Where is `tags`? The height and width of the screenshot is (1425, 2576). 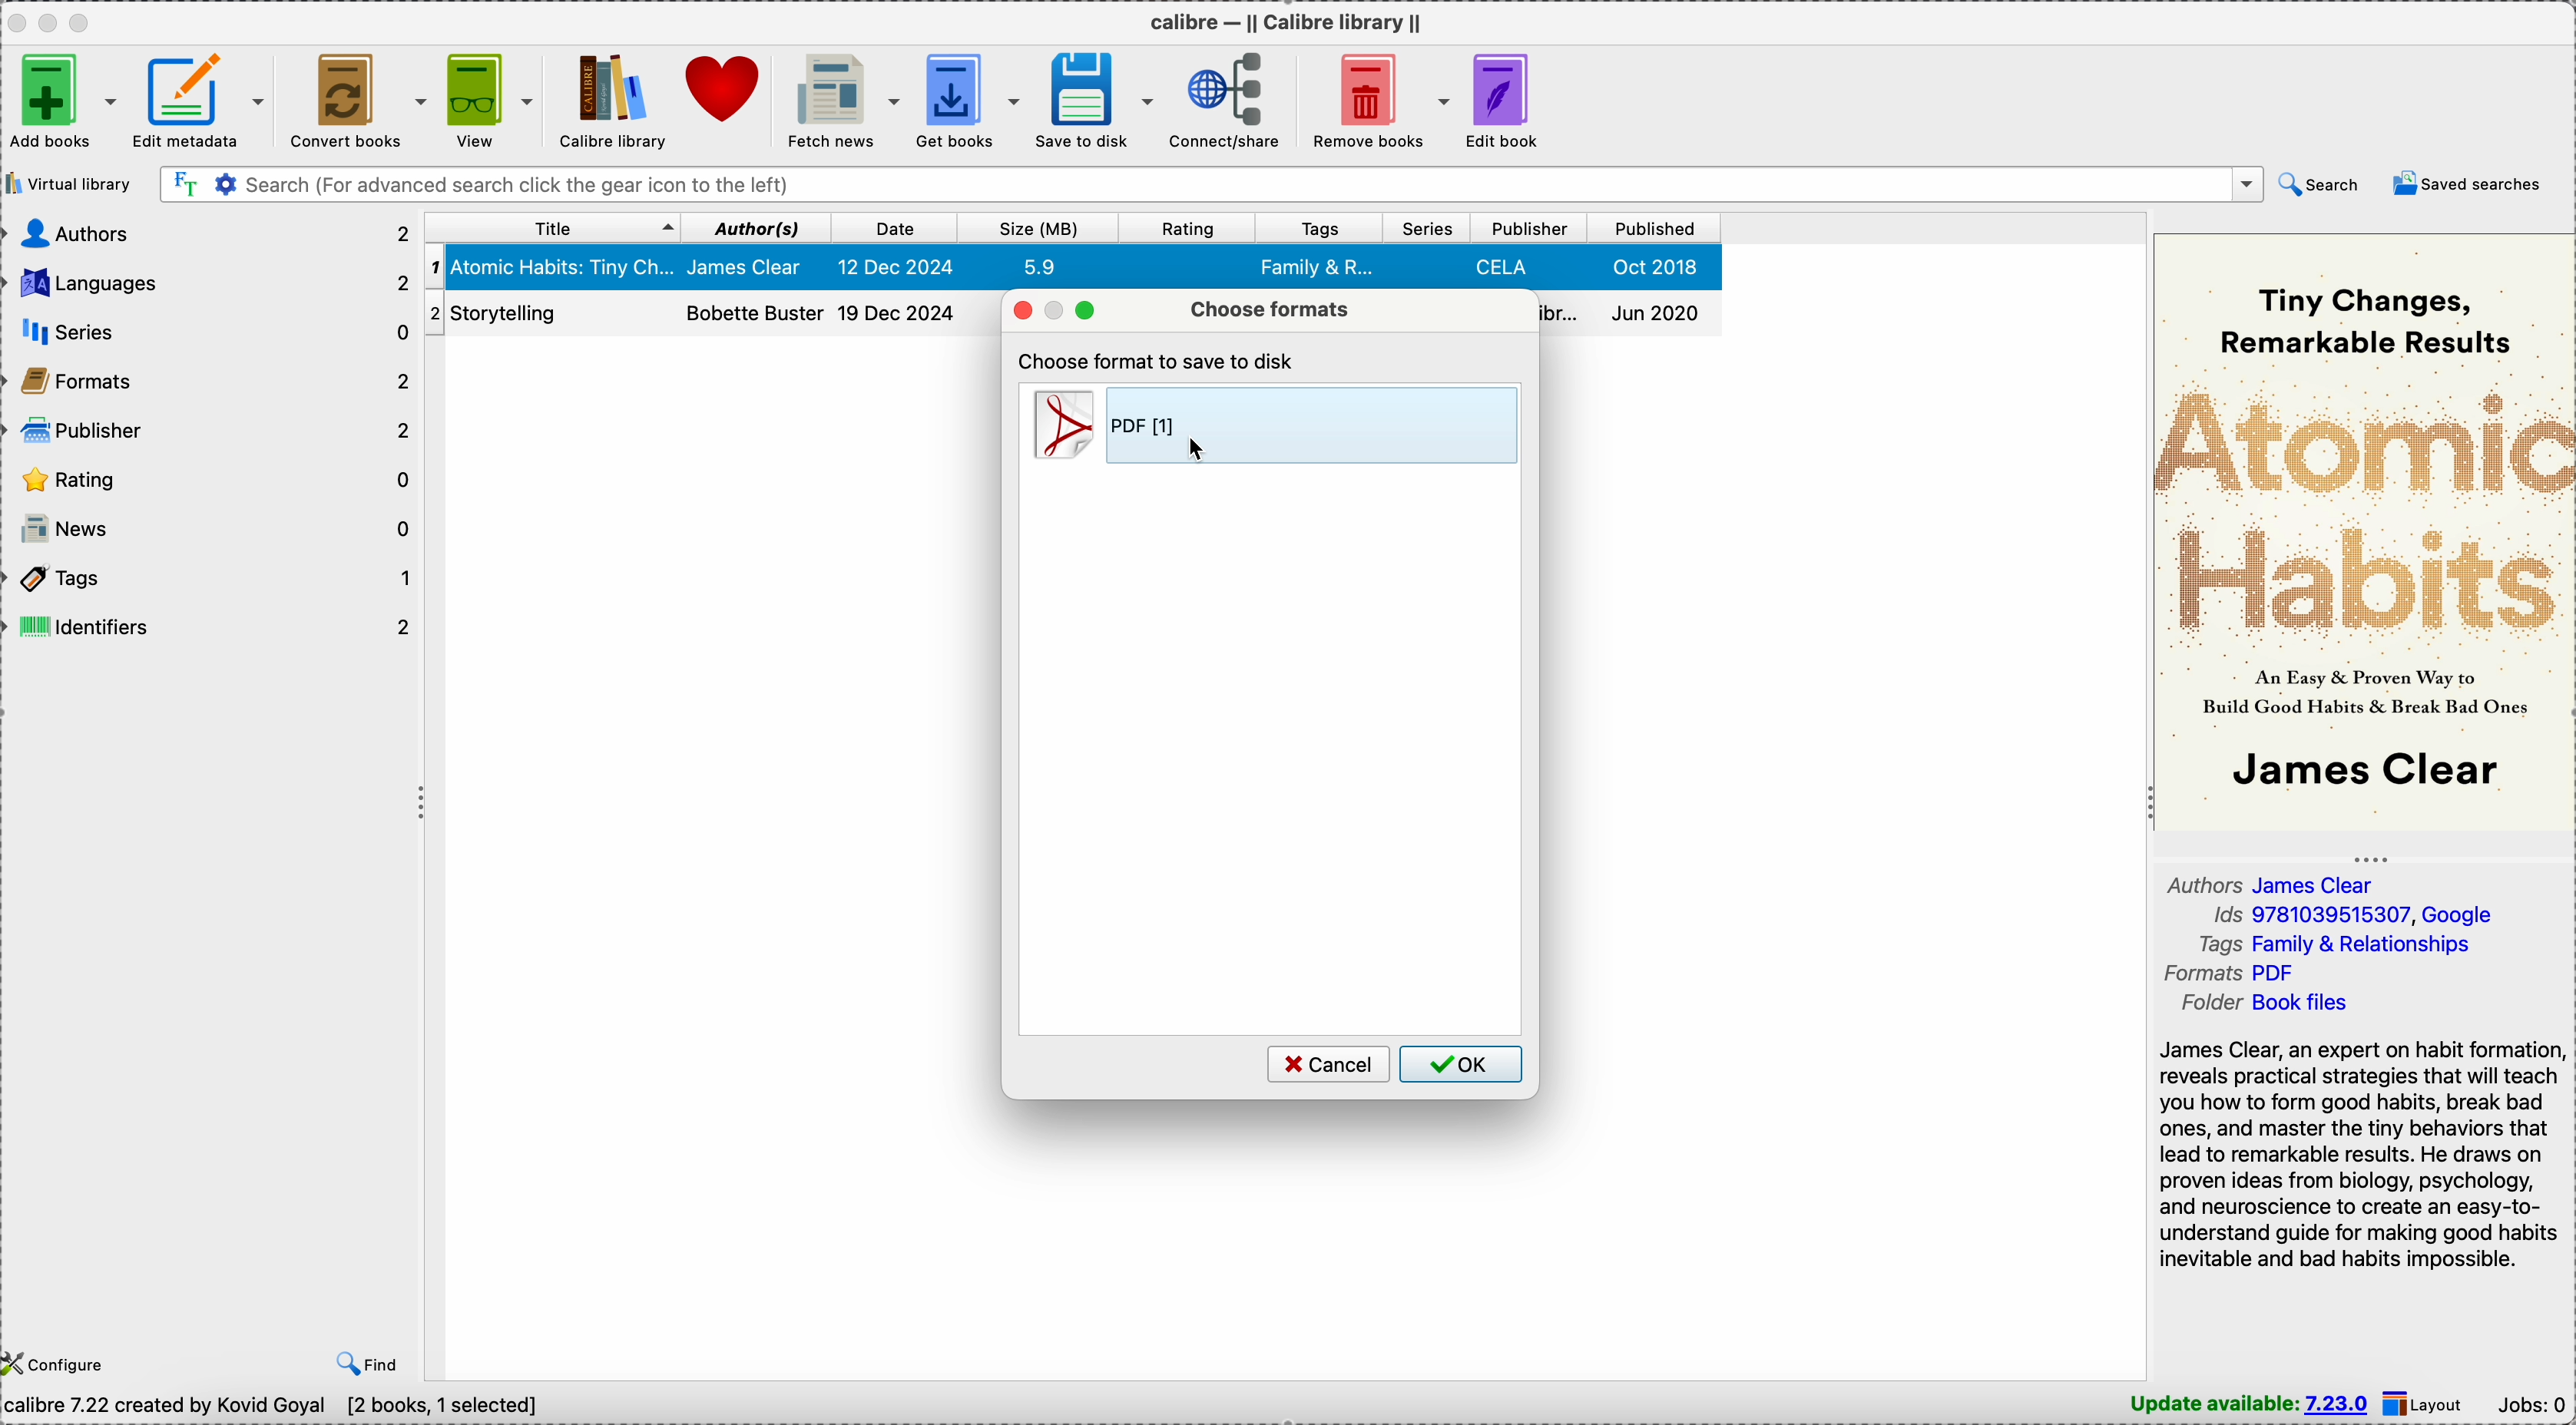 tags is located at coordinates (213, 583).